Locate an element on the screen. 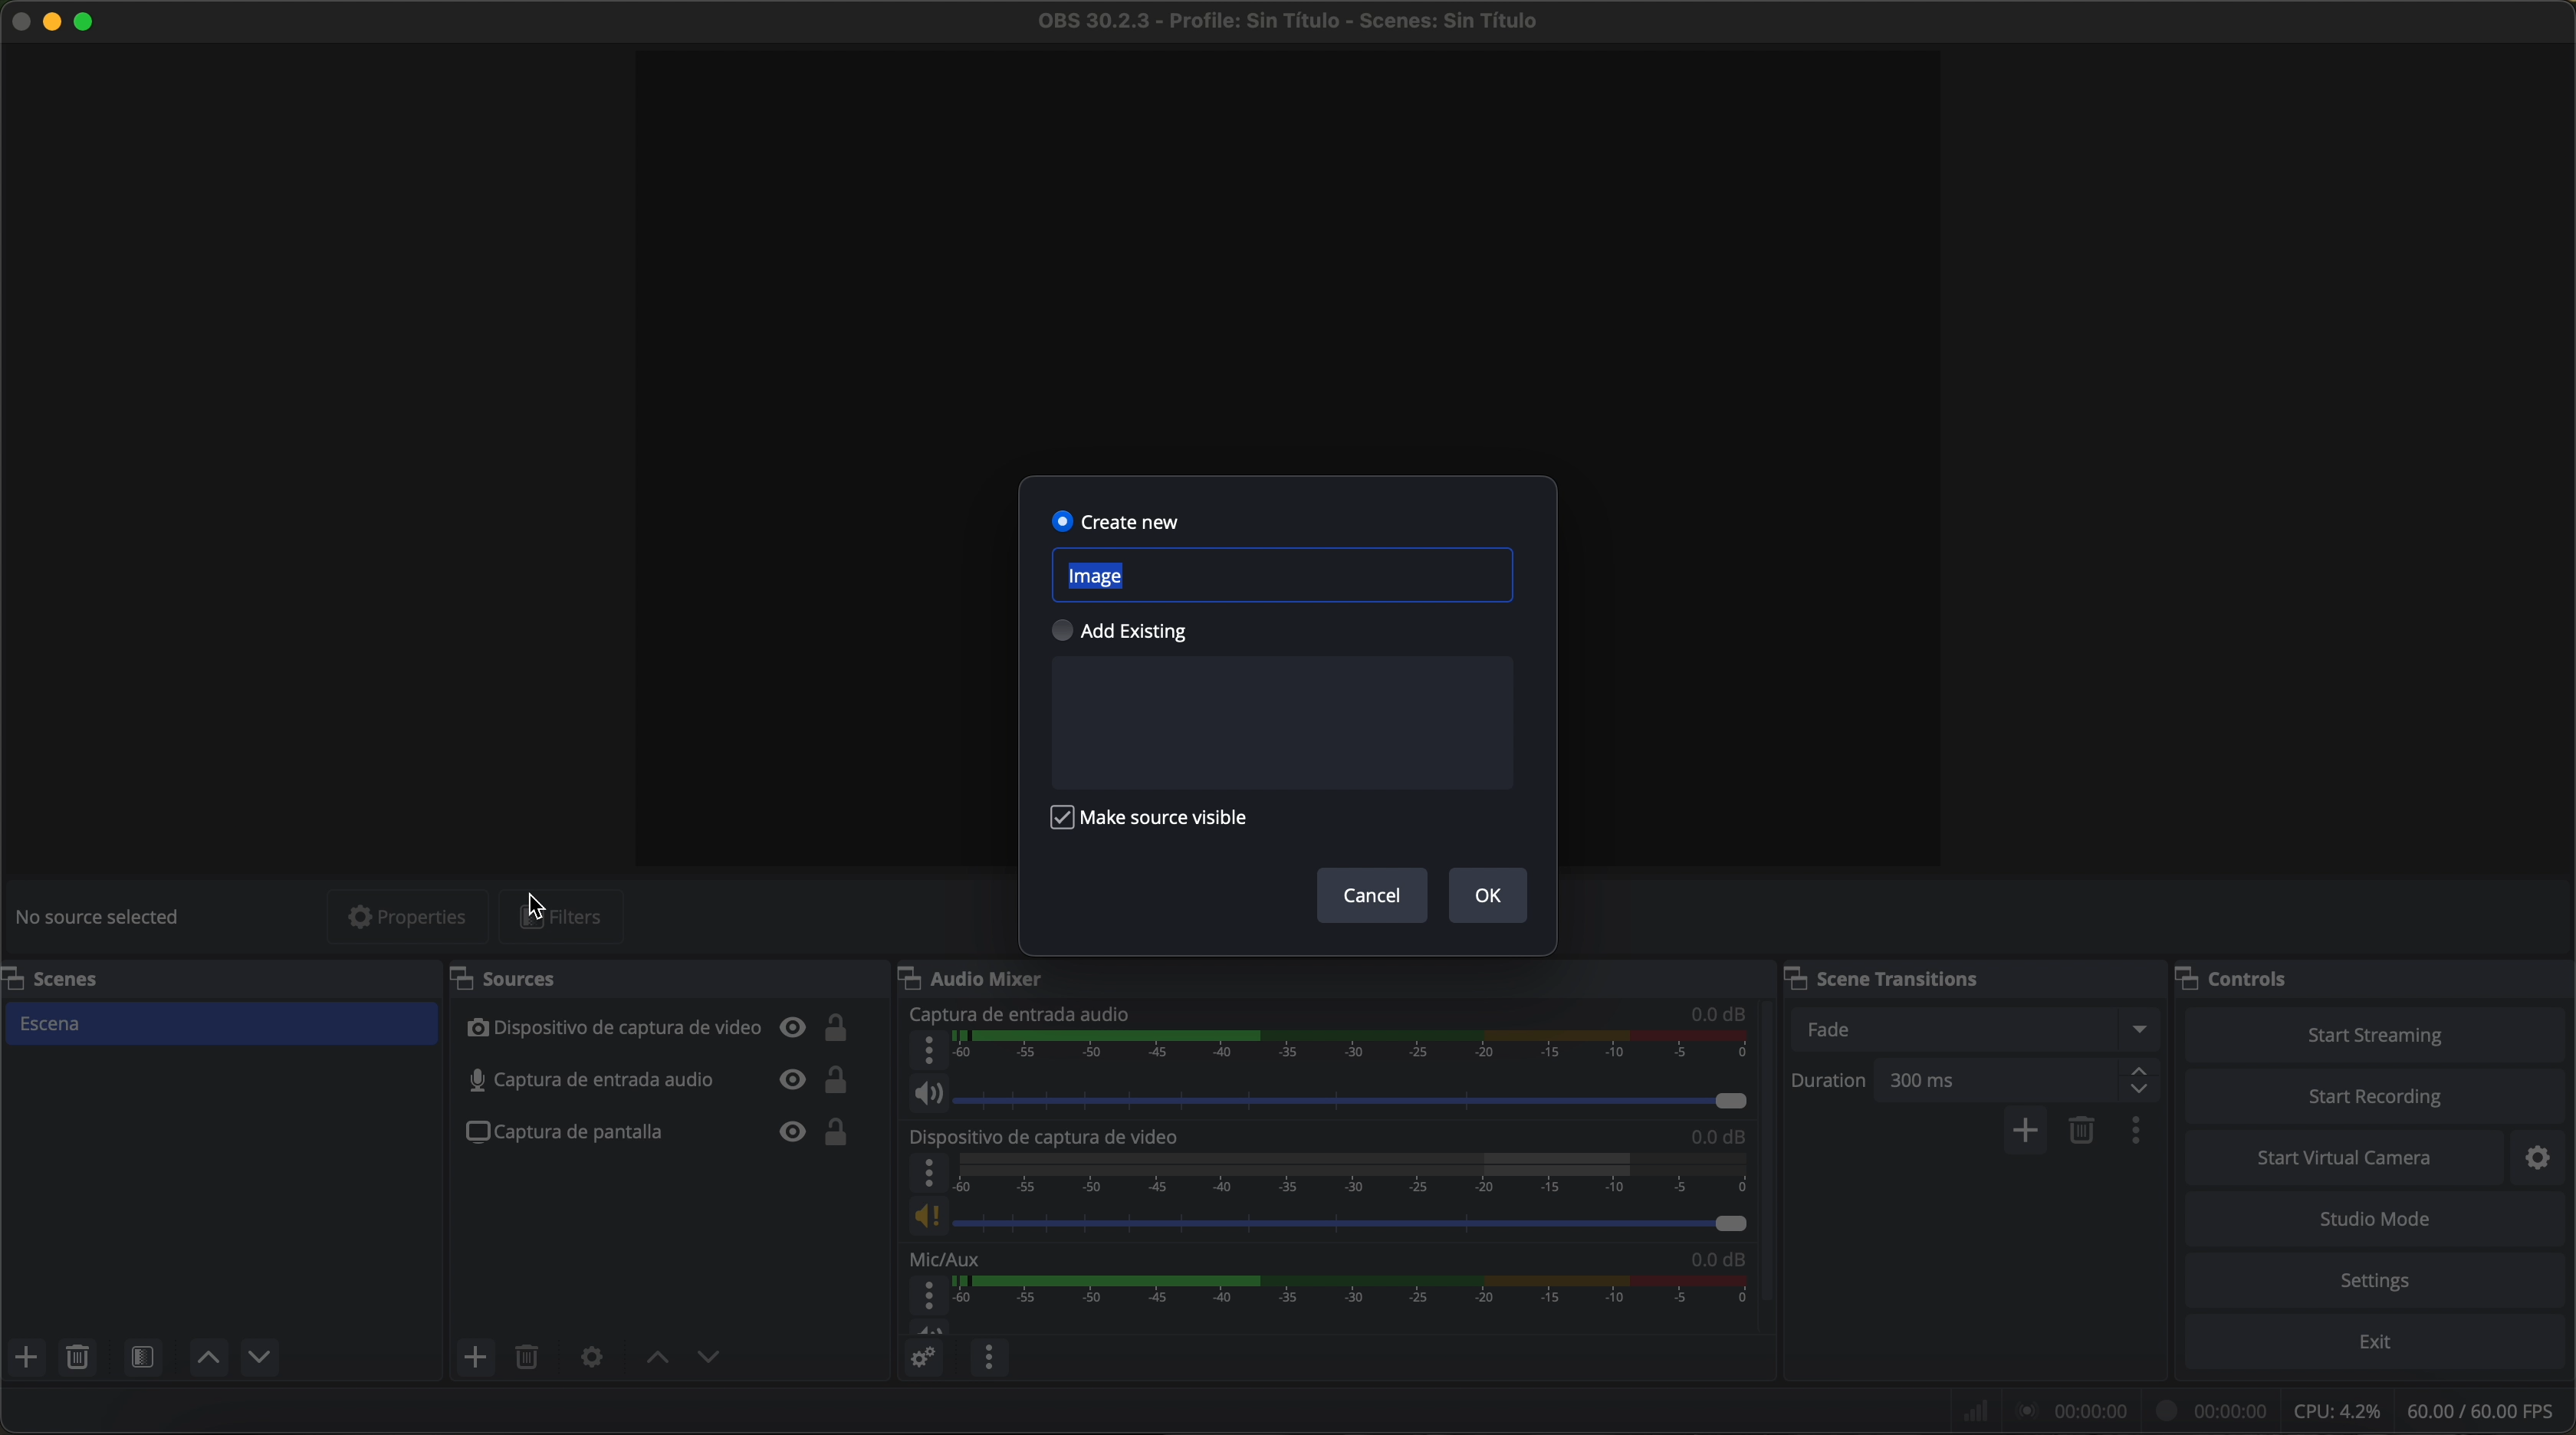 The image size is (2576, 1435). audio mixer menu is located at coordinates (988, 1357).